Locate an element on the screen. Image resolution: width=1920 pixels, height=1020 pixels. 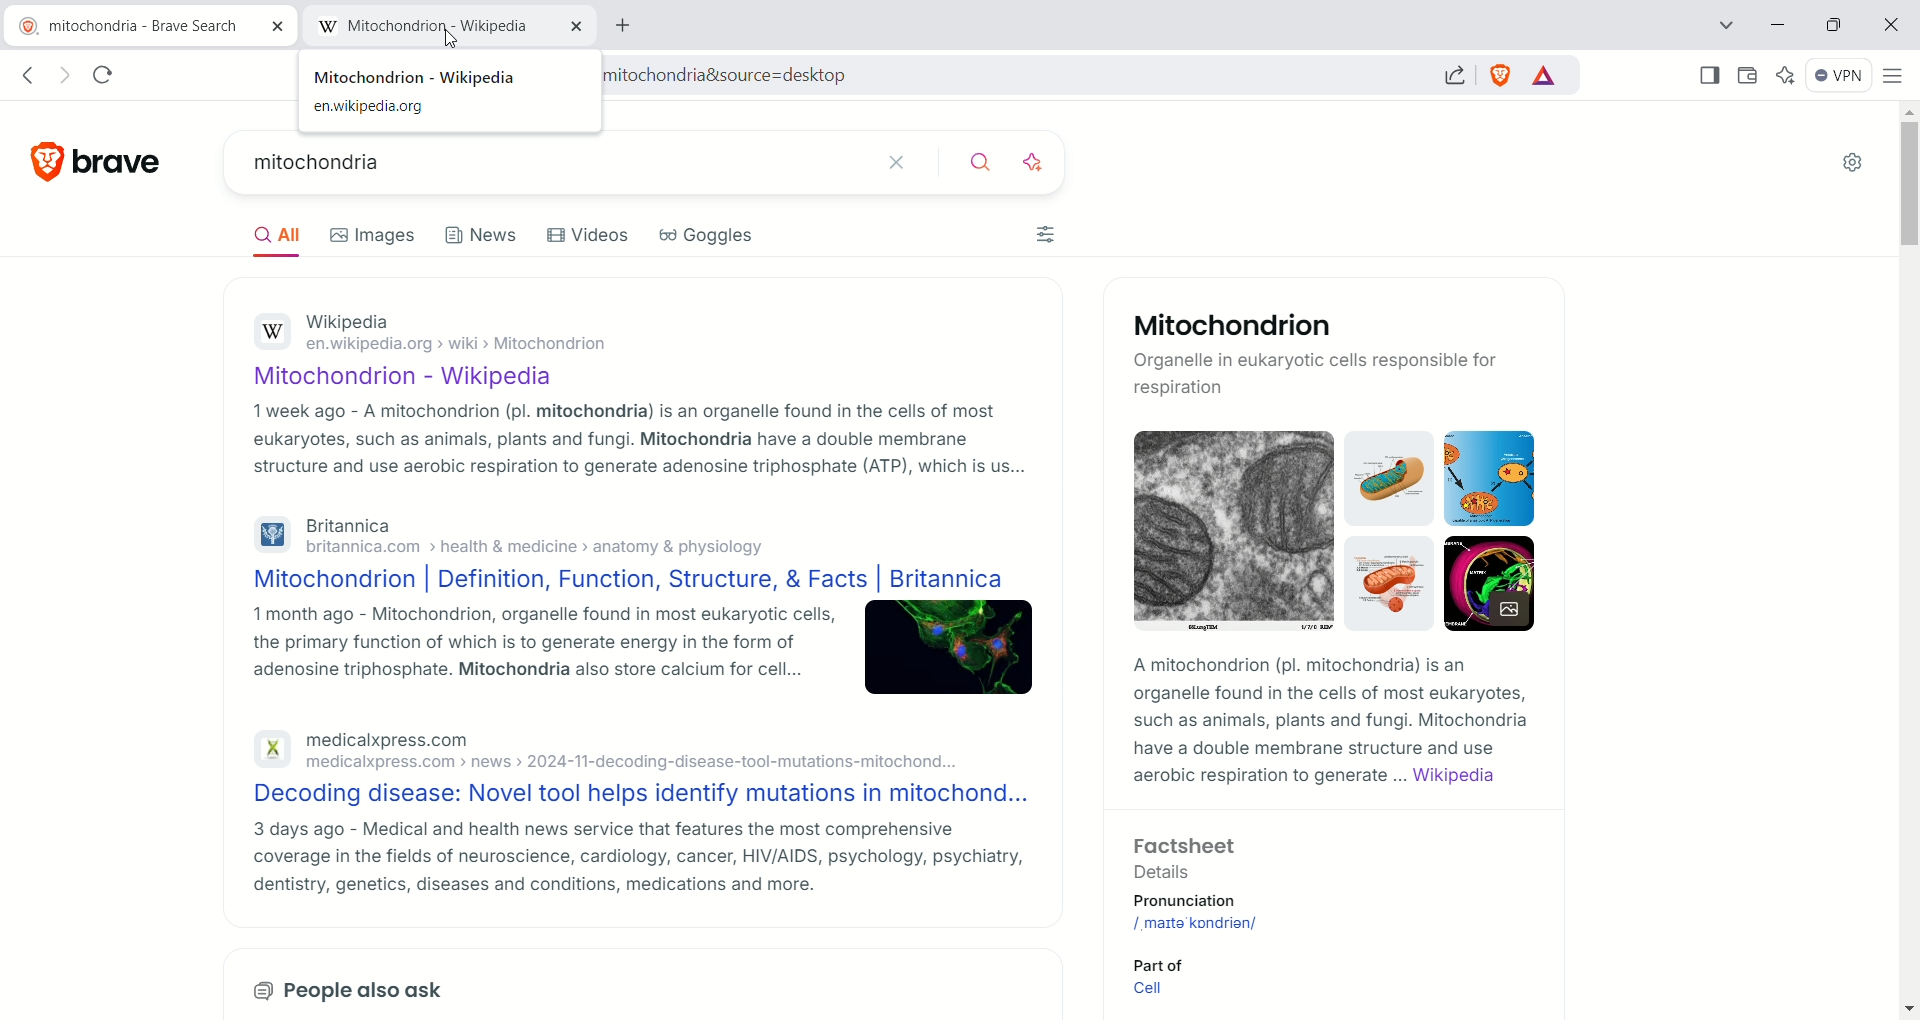
AA mitochondrion (pl. mitochondria) is an
organelle found in the cells of most eukaryotes,
such as animals, plants and fungi. Mitochondria
have a double membrane structure and use is located at coordinates (1334, 705).